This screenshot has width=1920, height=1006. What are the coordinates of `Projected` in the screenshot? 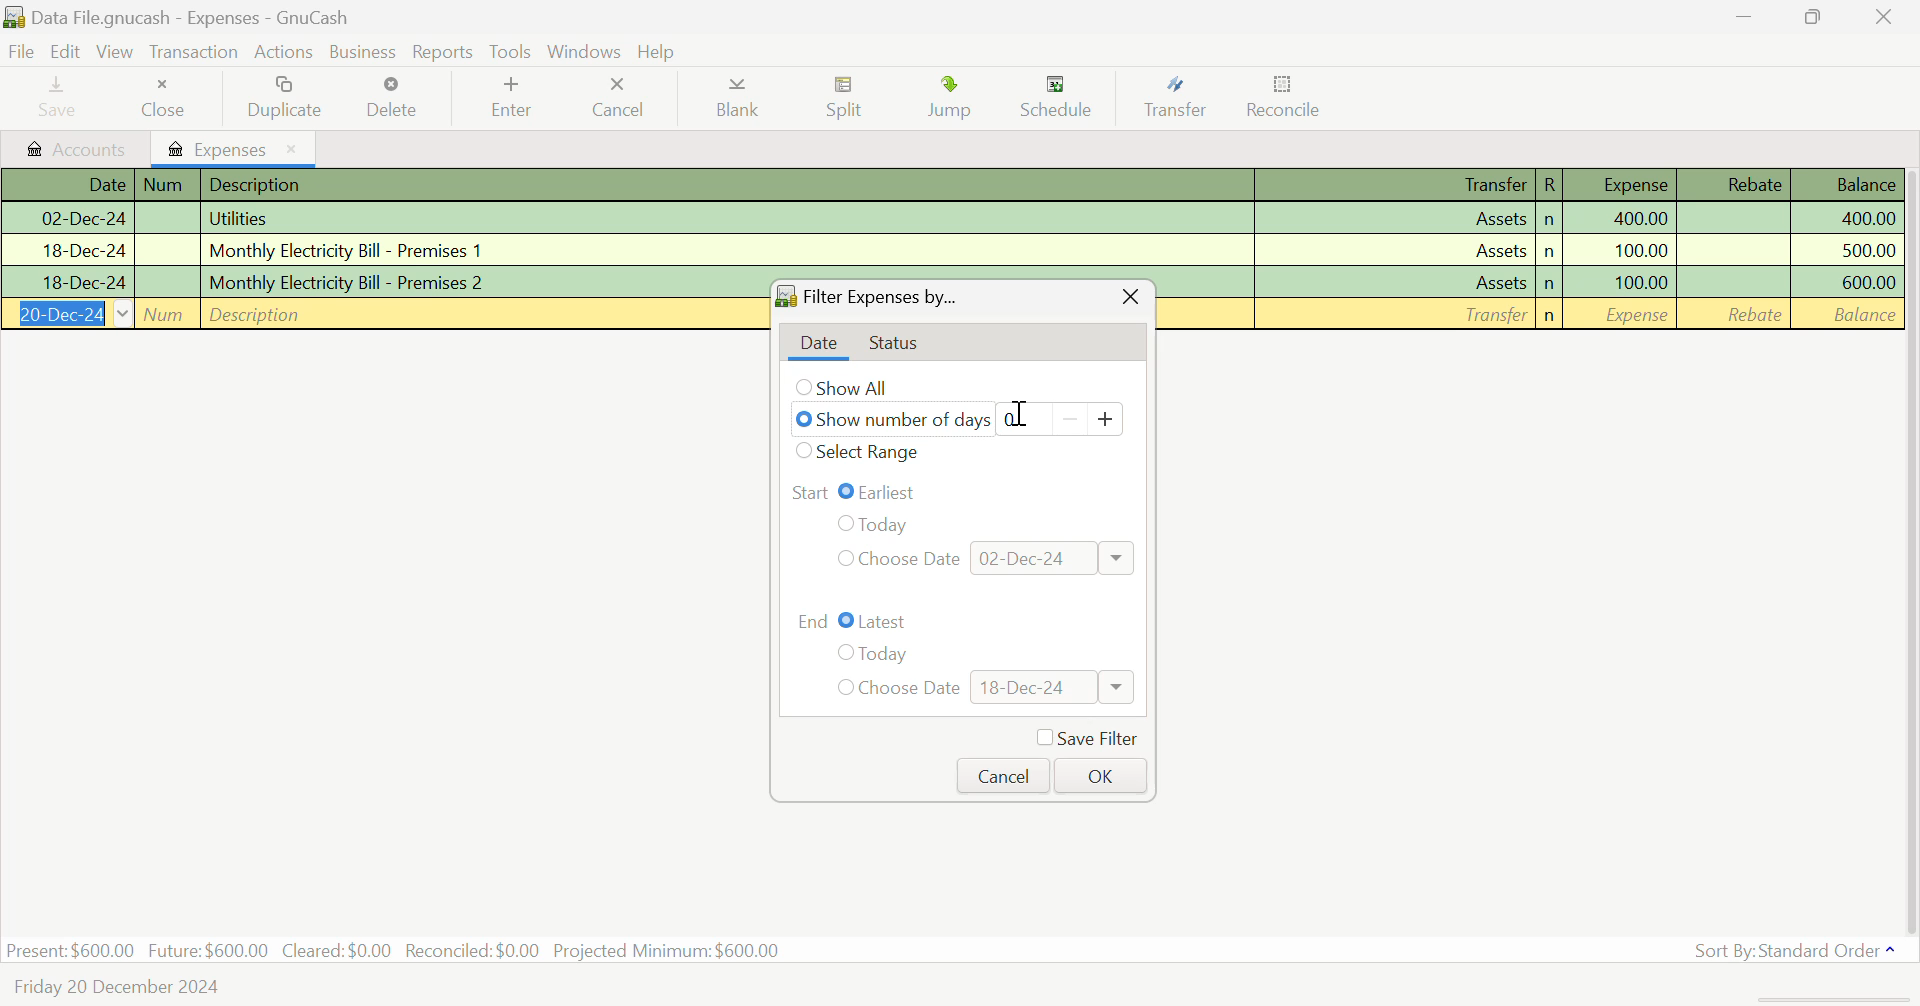 It's located at (666, 950).